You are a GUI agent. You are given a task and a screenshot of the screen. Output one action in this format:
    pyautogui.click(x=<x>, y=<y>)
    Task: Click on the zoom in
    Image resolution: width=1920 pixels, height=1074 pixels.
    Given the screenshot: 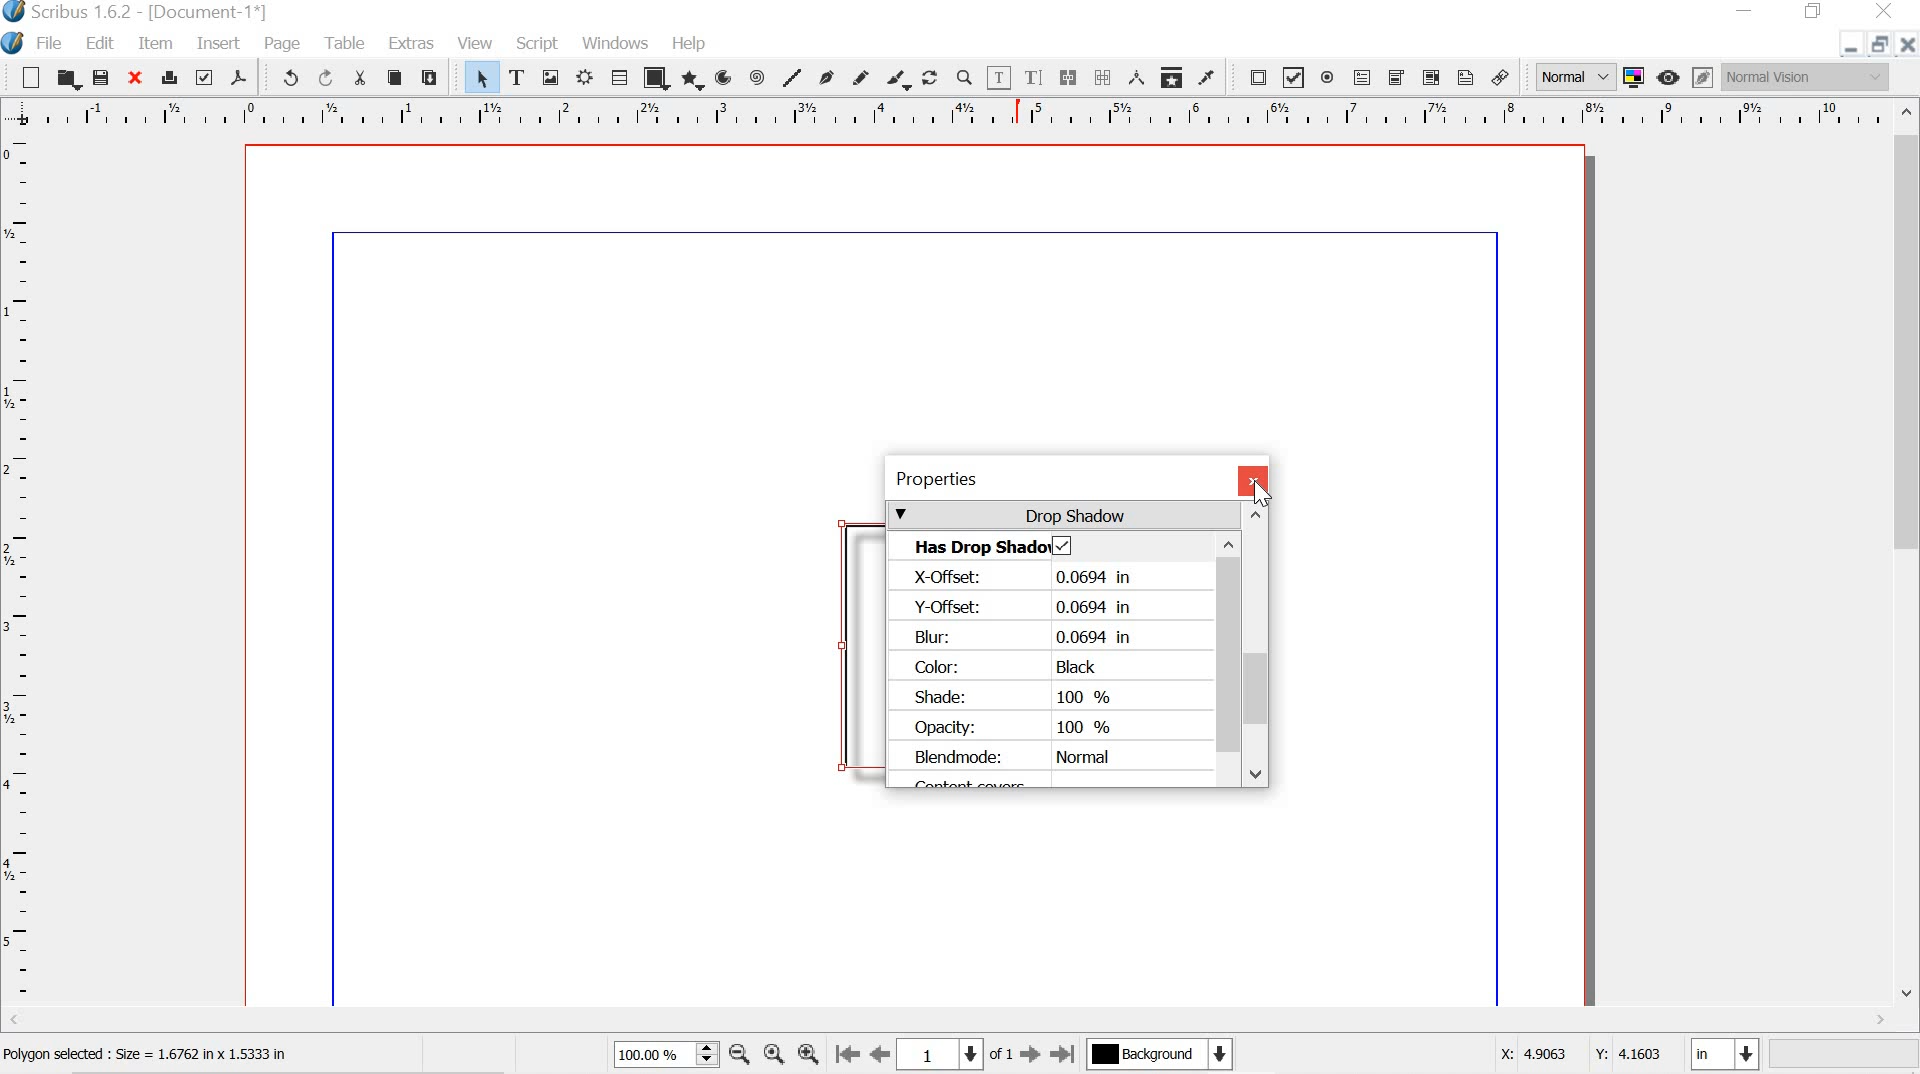 What is the action you would take?
    pyautogui.click(x=808, y=1050)
    